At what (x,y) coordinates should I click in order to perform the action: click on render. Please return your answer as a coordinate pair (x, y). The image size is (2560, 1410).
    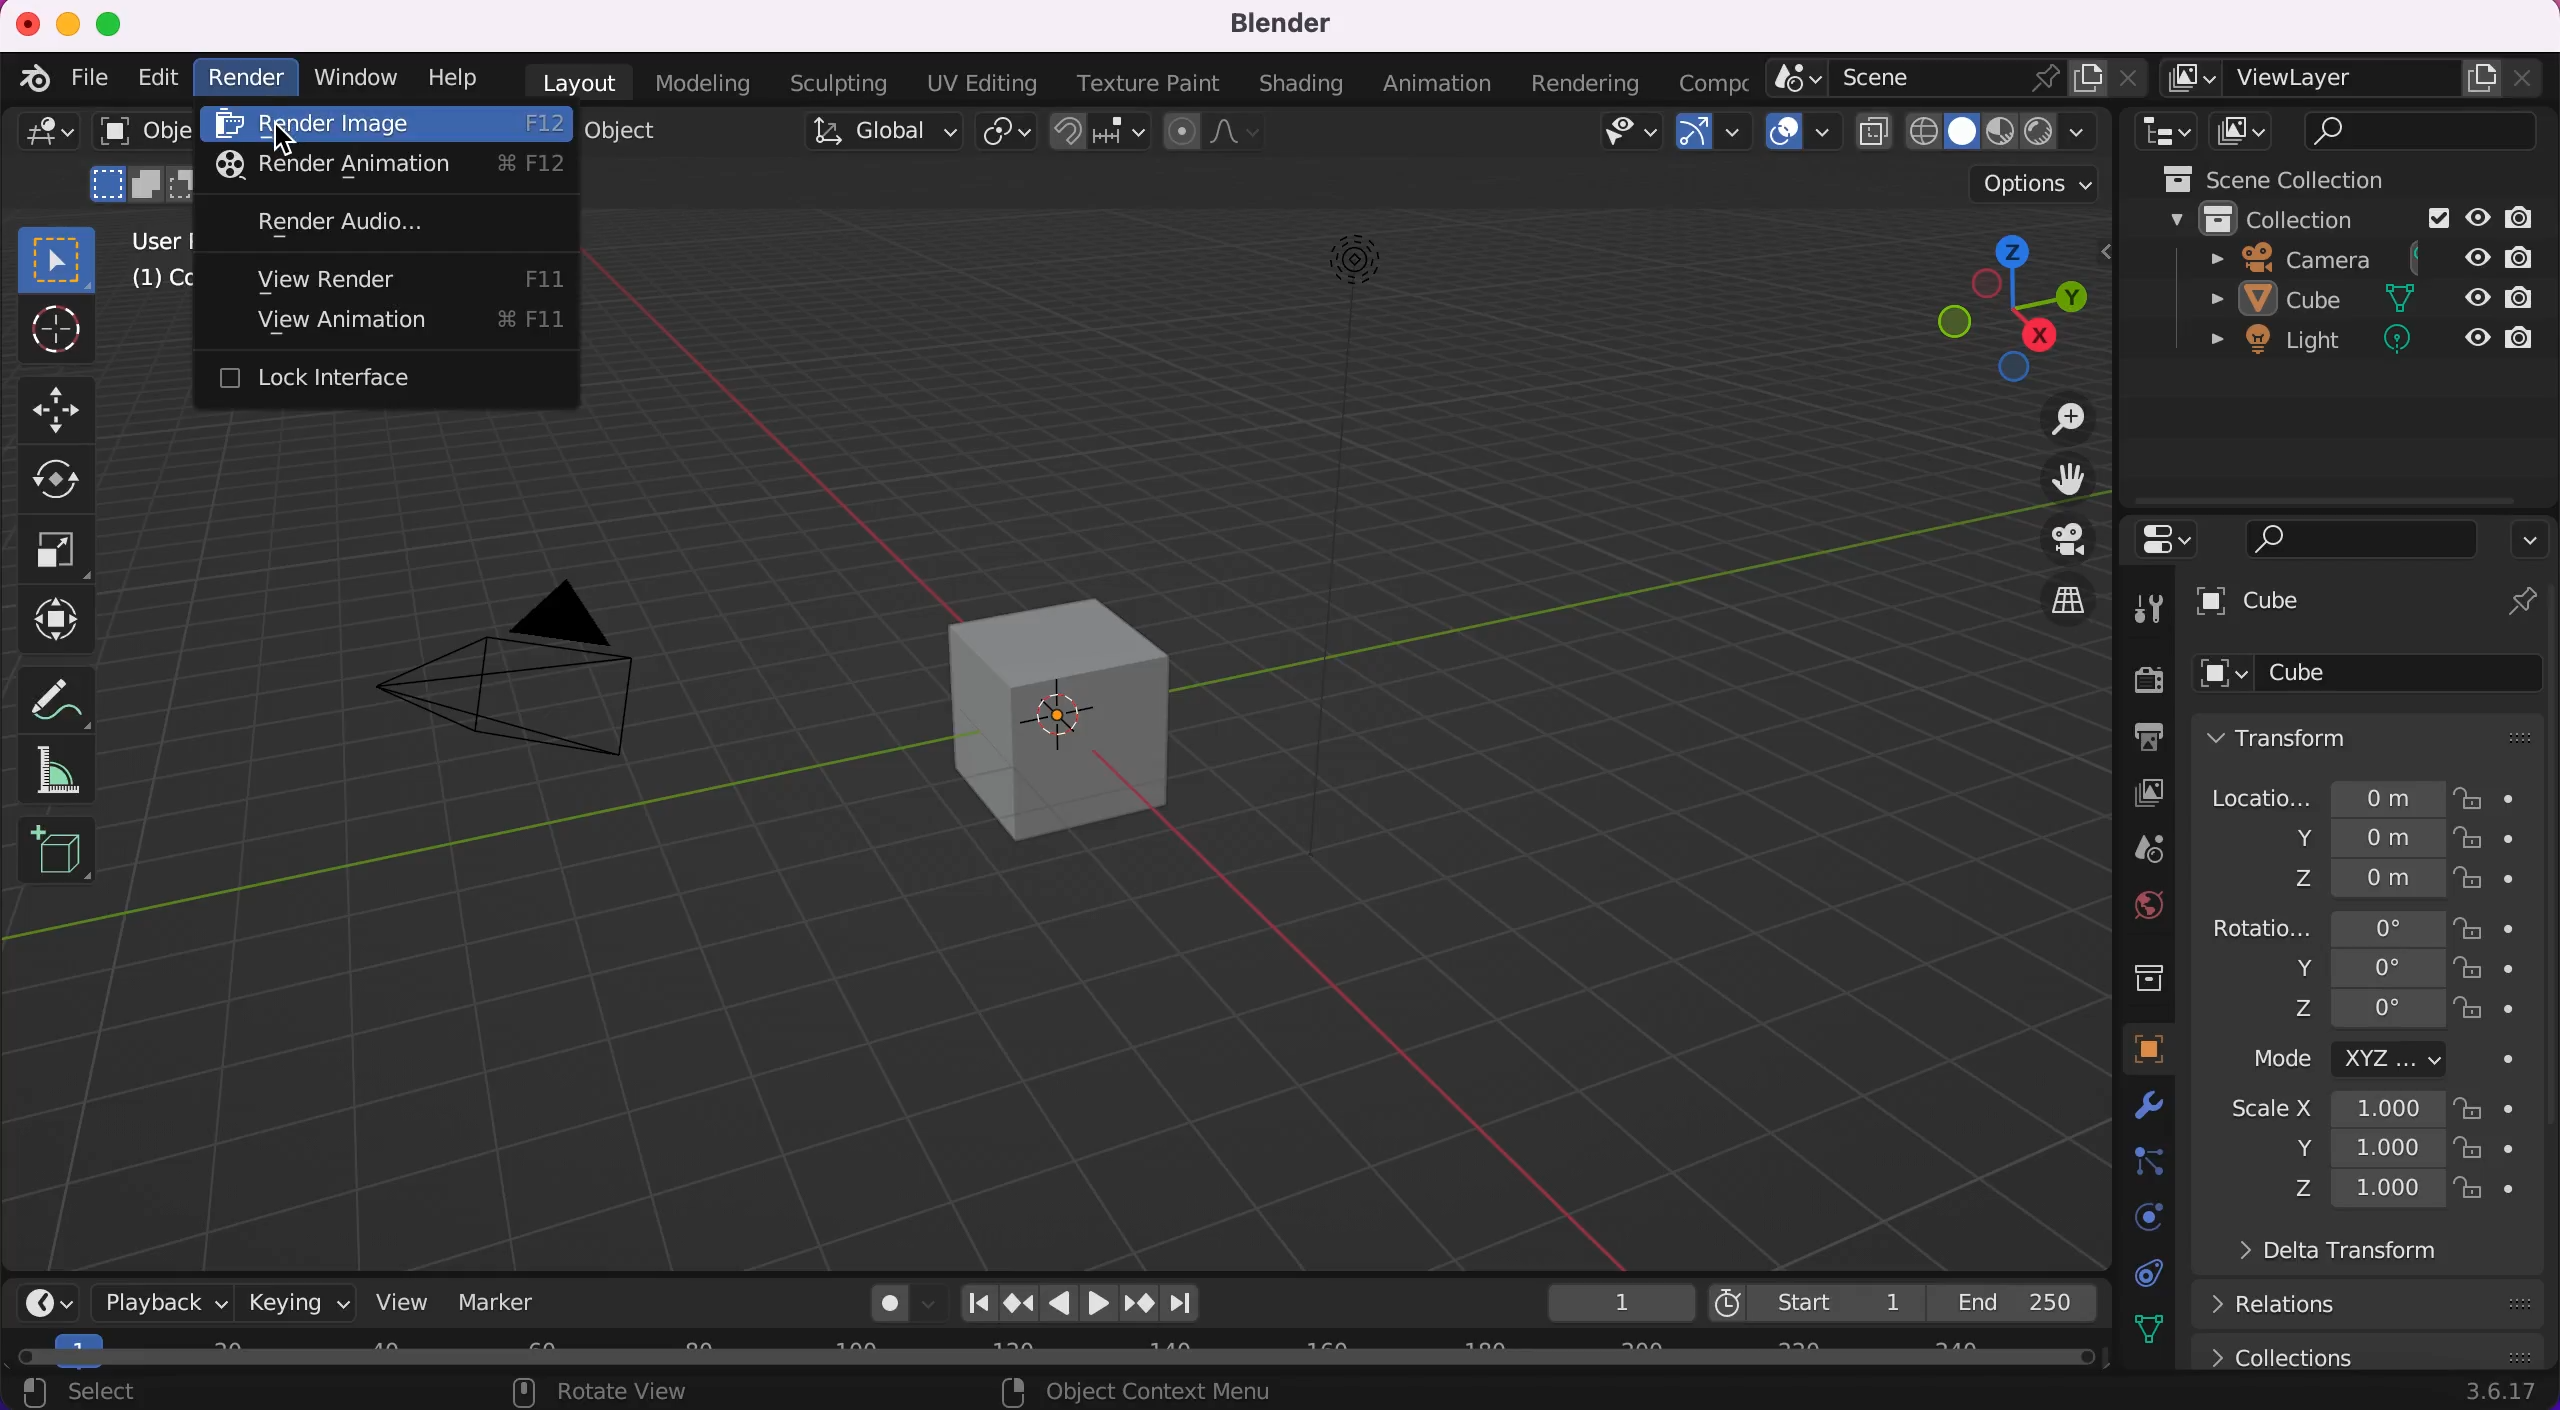
    Looking at the image, I should click on (246, 81).